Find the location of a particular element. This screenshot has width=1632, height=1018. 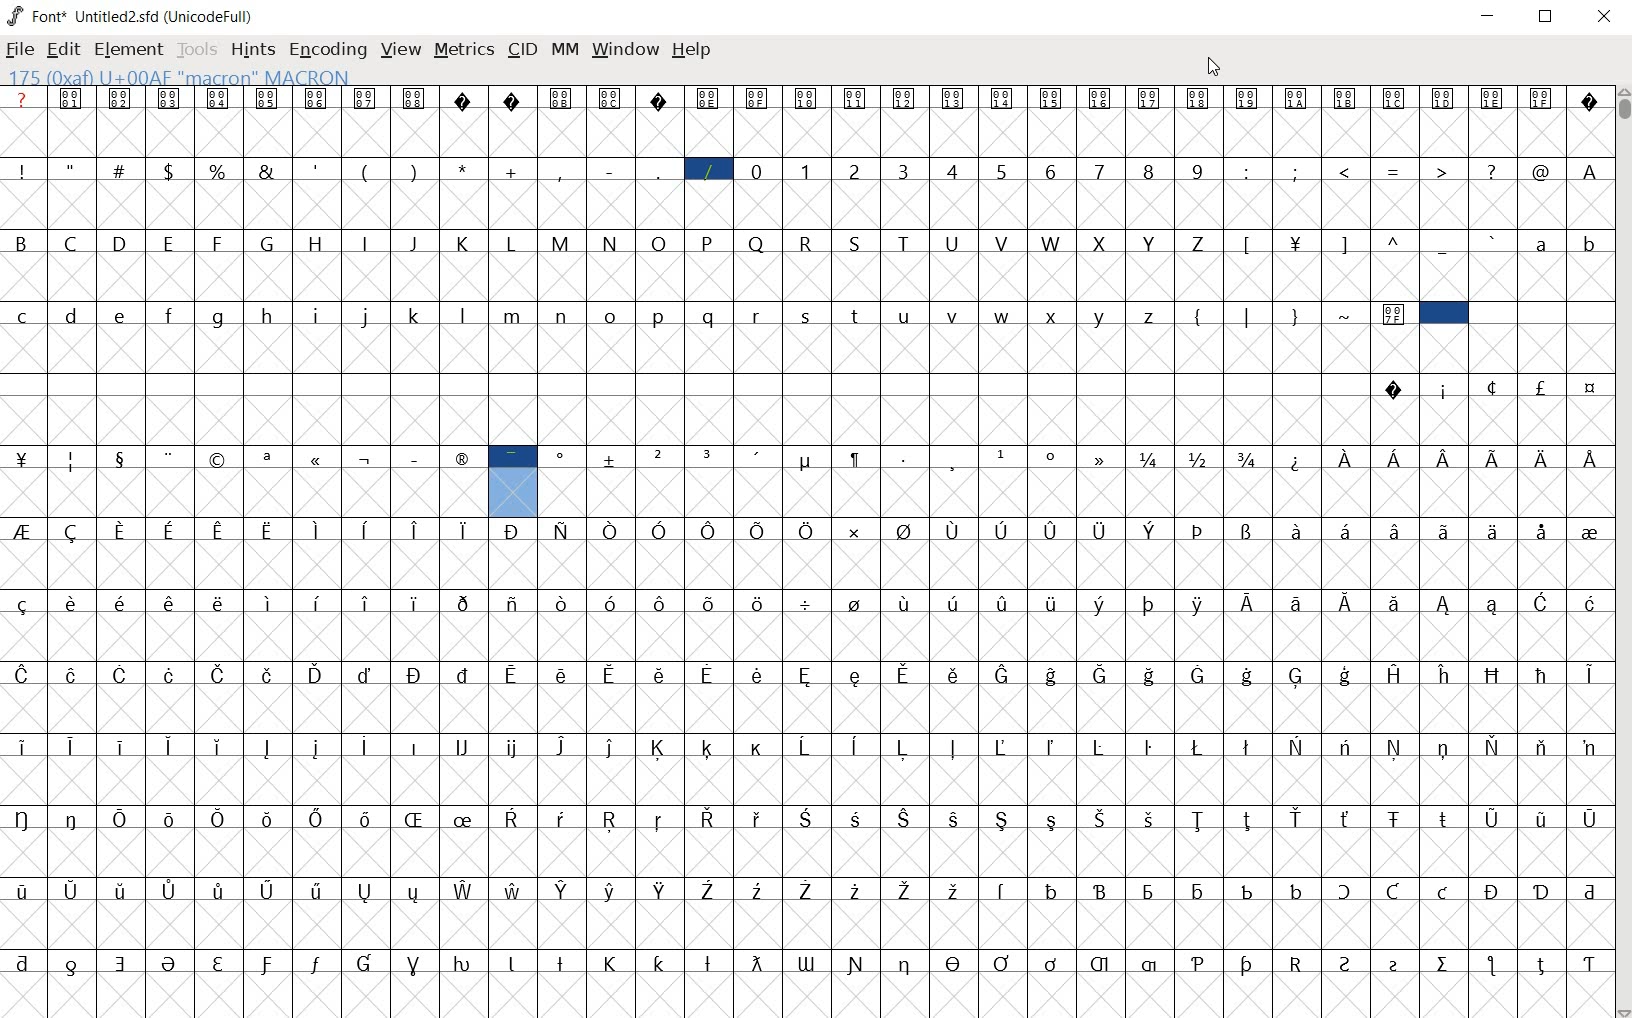

accented characters is located at coordinates (1027, 626).